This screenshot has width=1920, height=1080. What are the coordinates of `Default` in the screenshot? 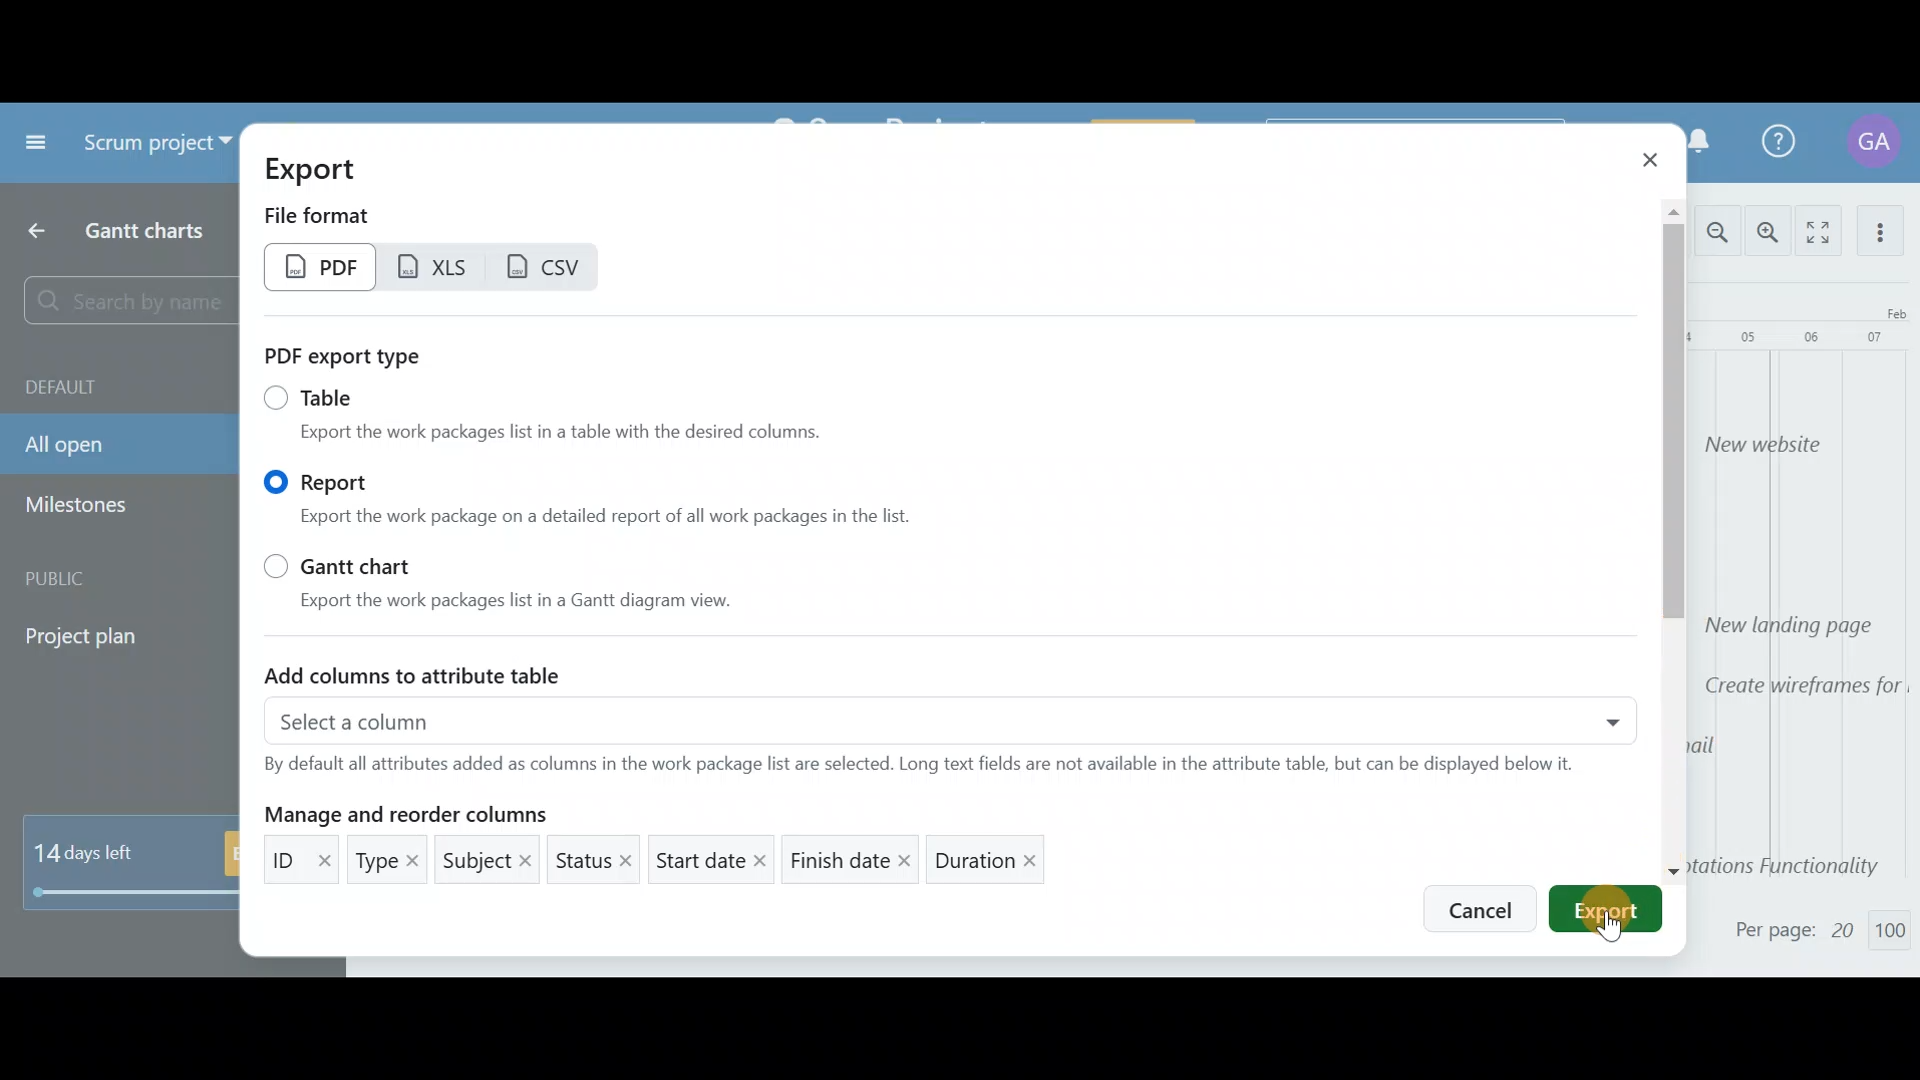 It's located at (119, 392).